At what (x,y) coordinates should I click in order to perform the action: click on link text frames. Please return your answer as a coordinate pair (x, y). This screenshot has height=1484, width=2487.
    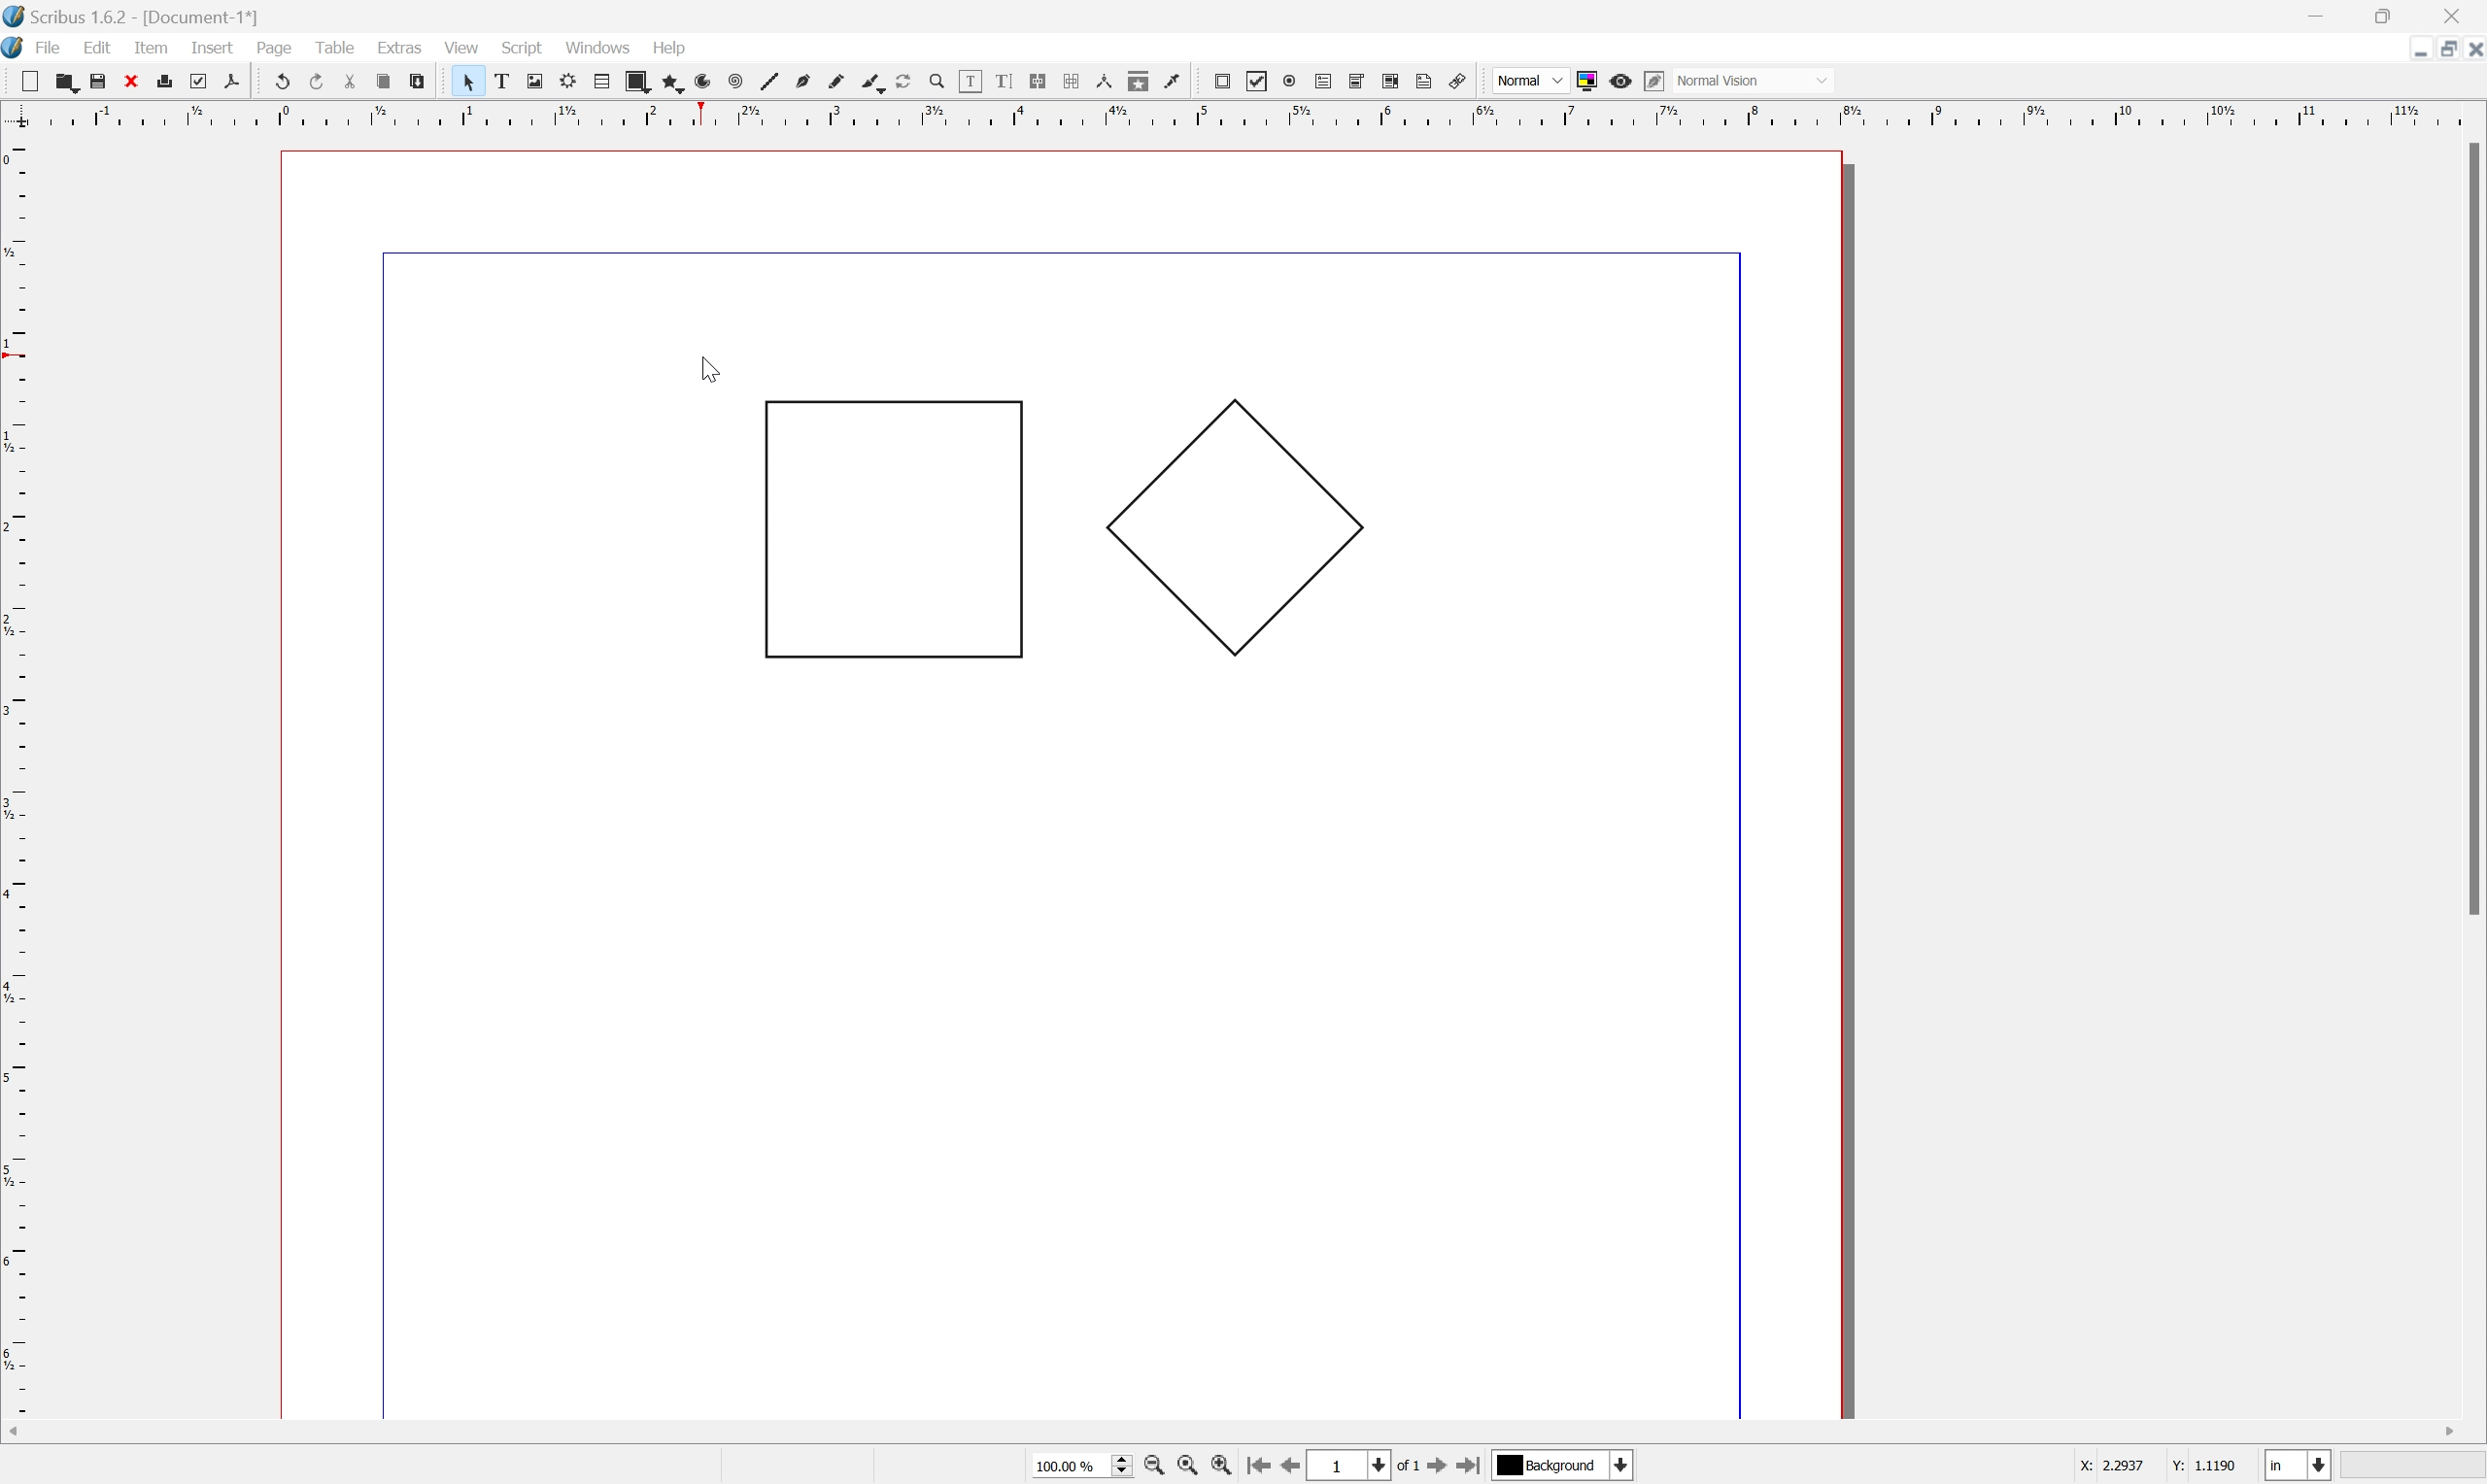
    Looking at the image, I should click on (1037, 81).